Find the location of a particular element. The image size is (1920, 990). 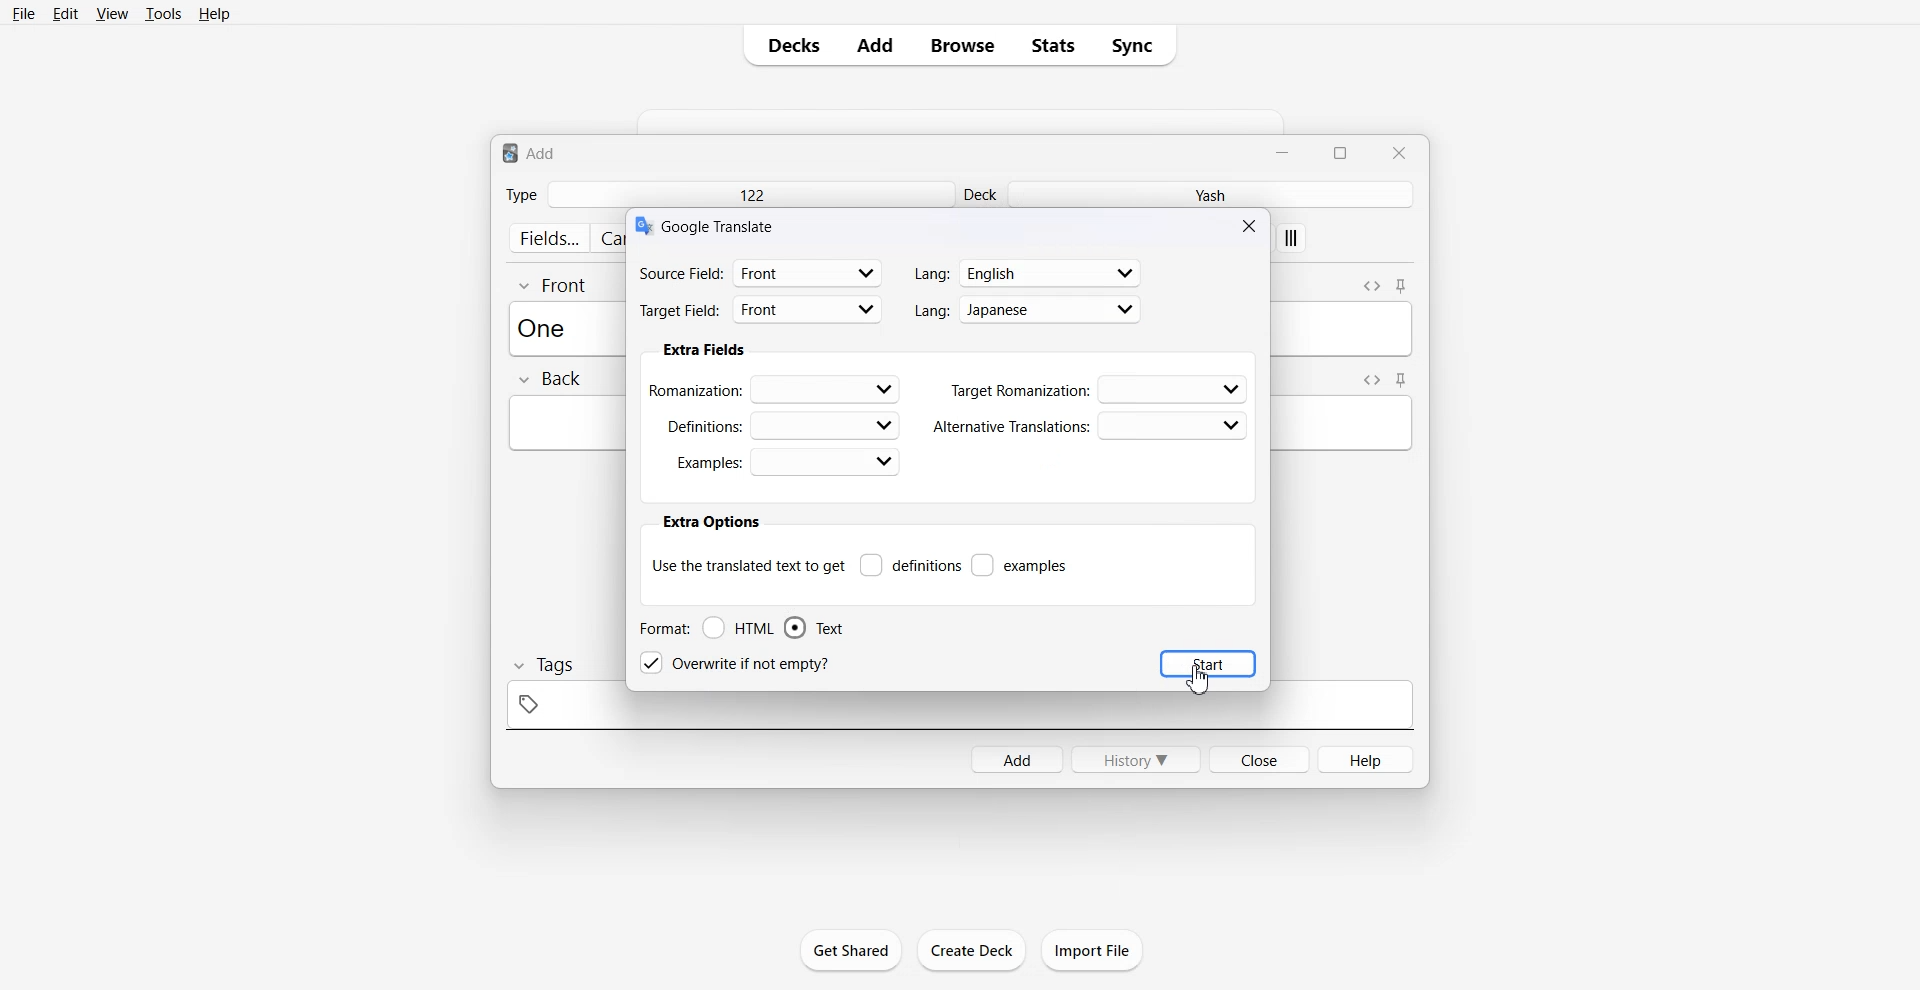

Tools is located at coordinates (163, 13).